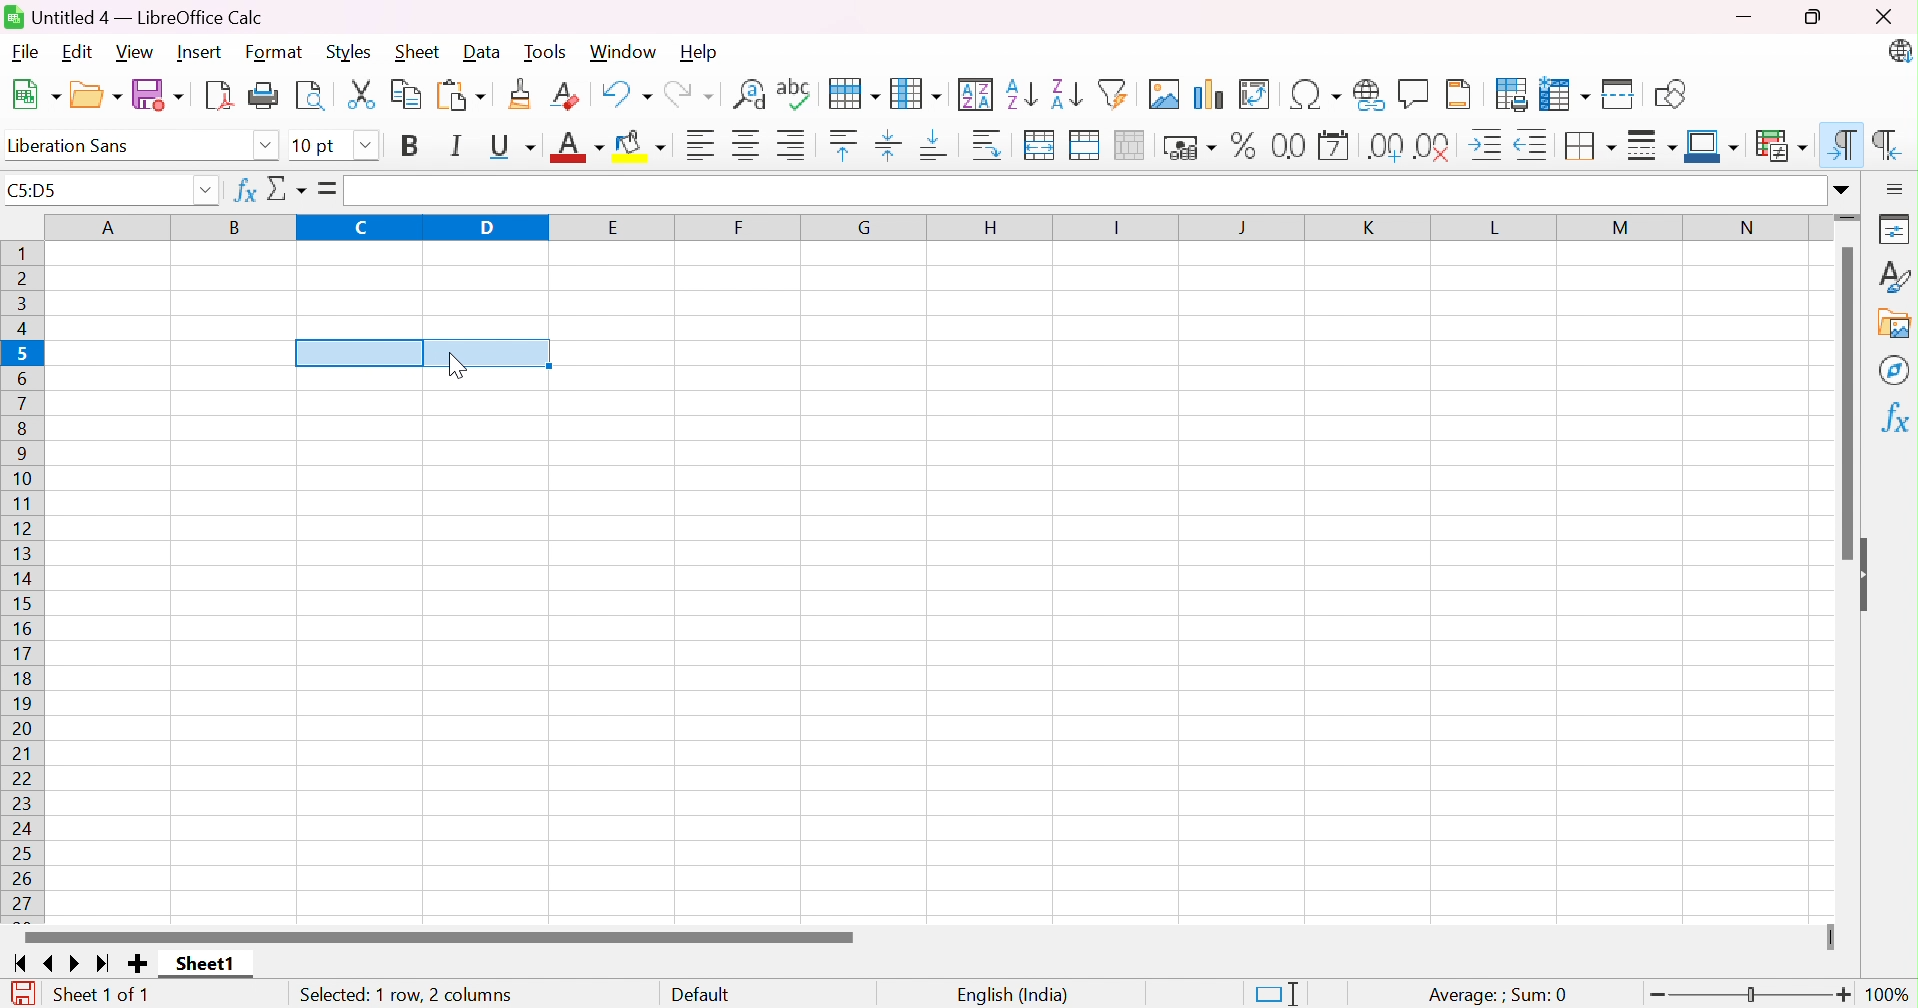 This screenshot has height=1008, width=1918. Describe the element at coordinates (1895, 188) in the screenshot. I see `Sidebar Settings` at that location.